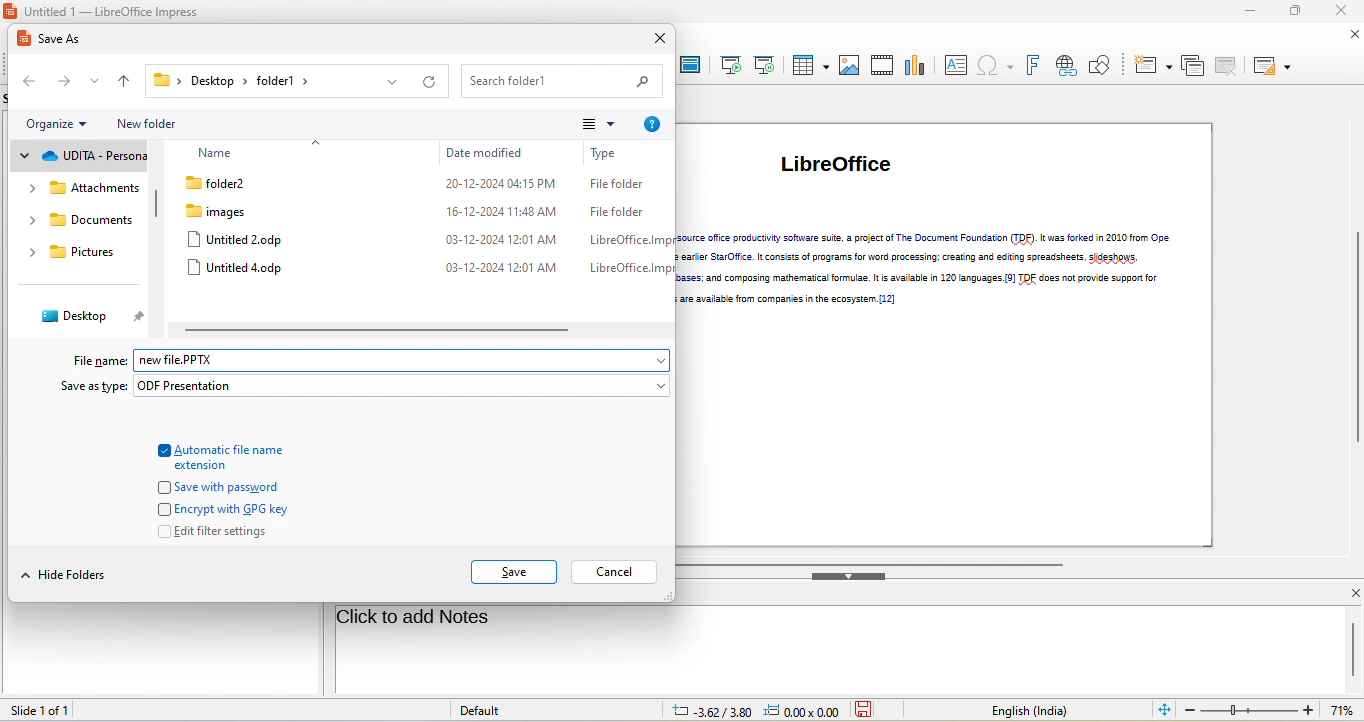 The width and height of the screenshot is (1364, 722). Describe the element at coordinates (955, 67) in the screenshot. I see `text box` at that location.